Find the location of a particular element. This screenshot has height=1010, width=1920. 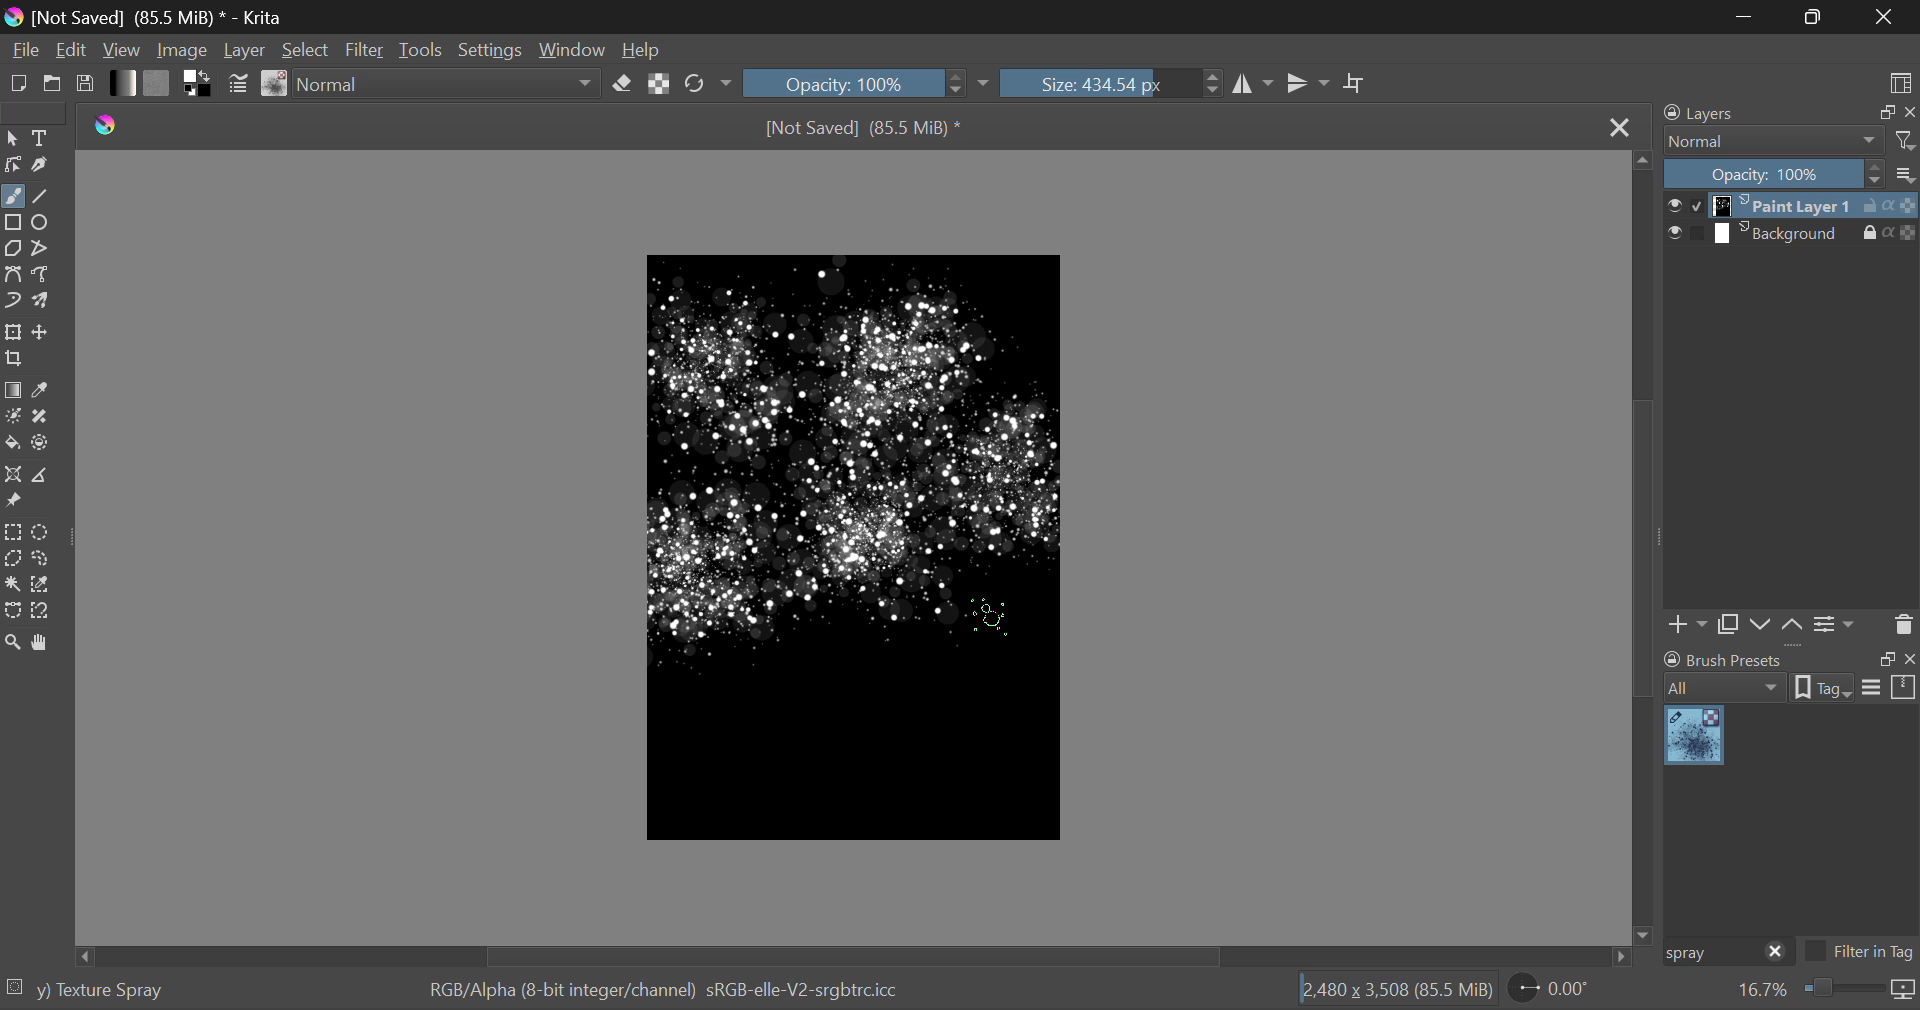

Spray Brush Preset is located at coordinates (1694, 737).